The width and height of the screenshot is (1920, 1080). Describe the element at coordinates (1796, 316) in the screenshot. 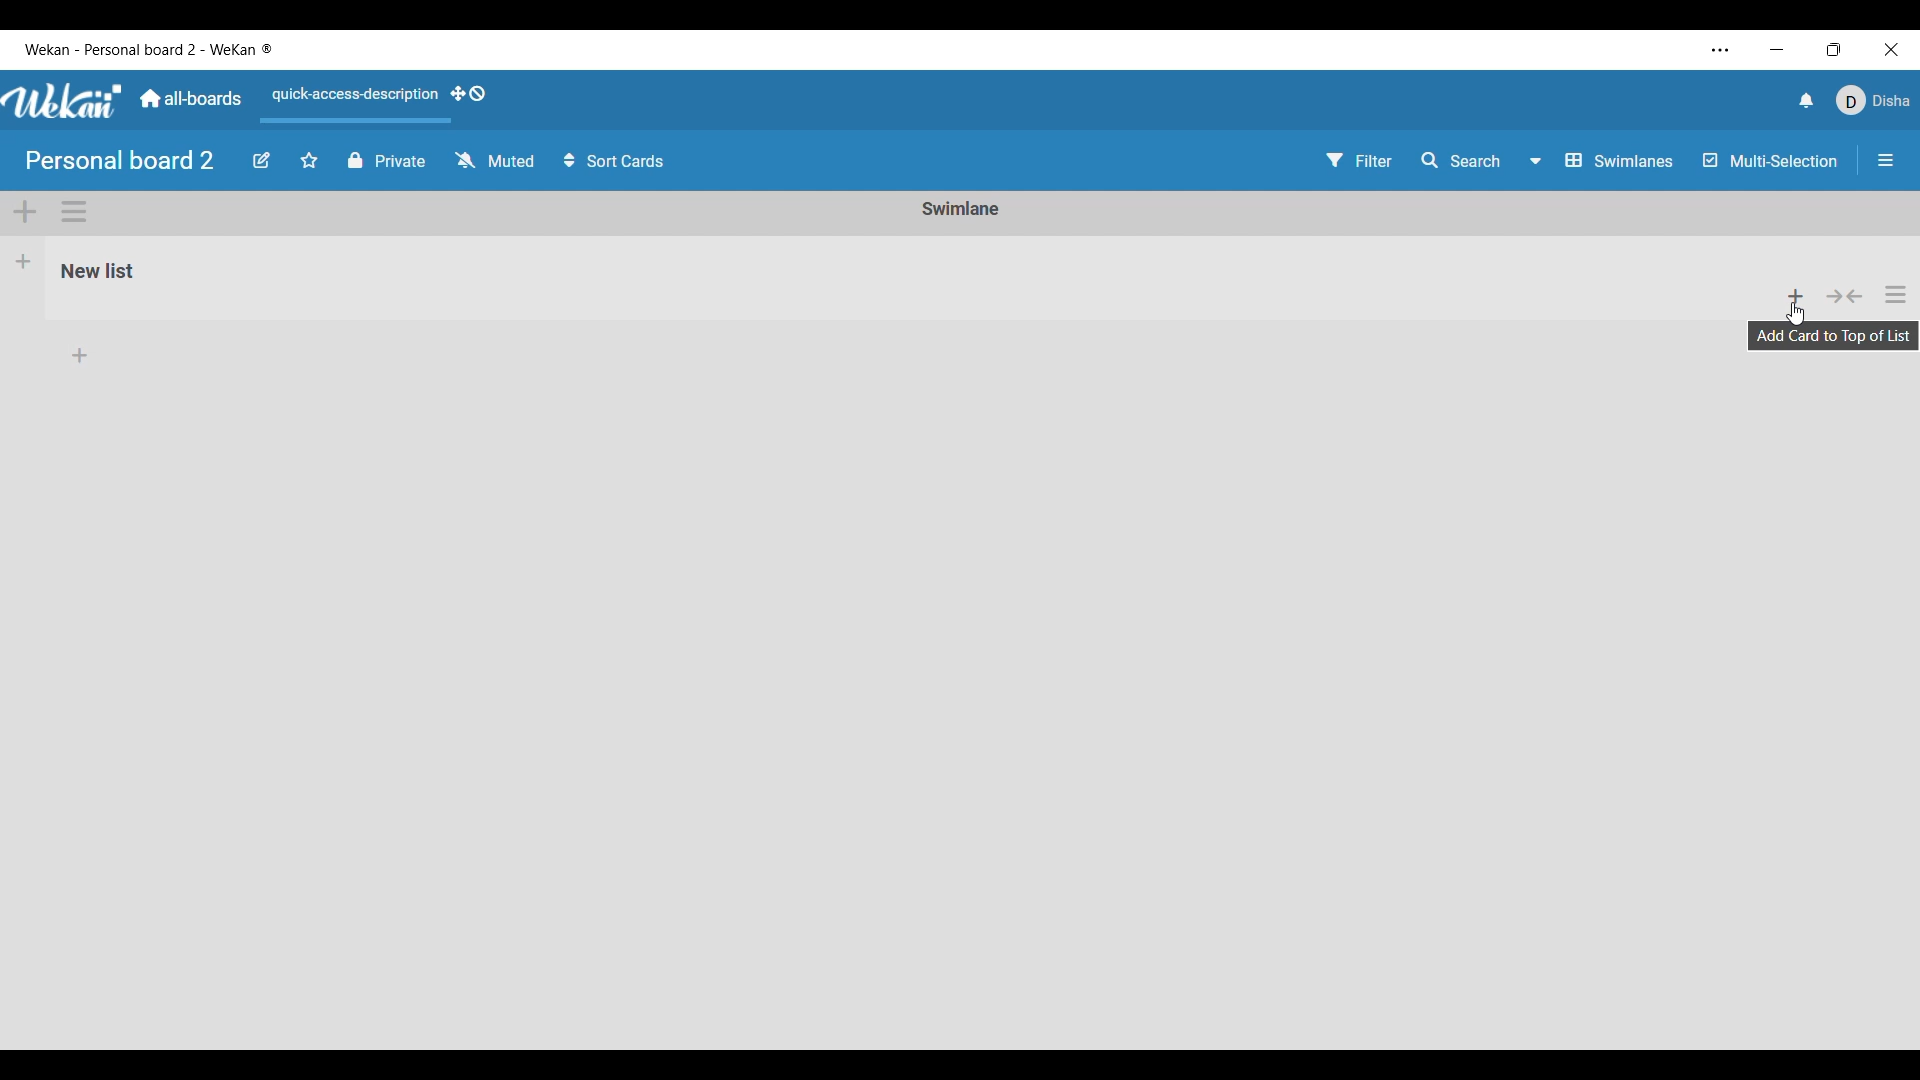

I see `cursor` at that location.